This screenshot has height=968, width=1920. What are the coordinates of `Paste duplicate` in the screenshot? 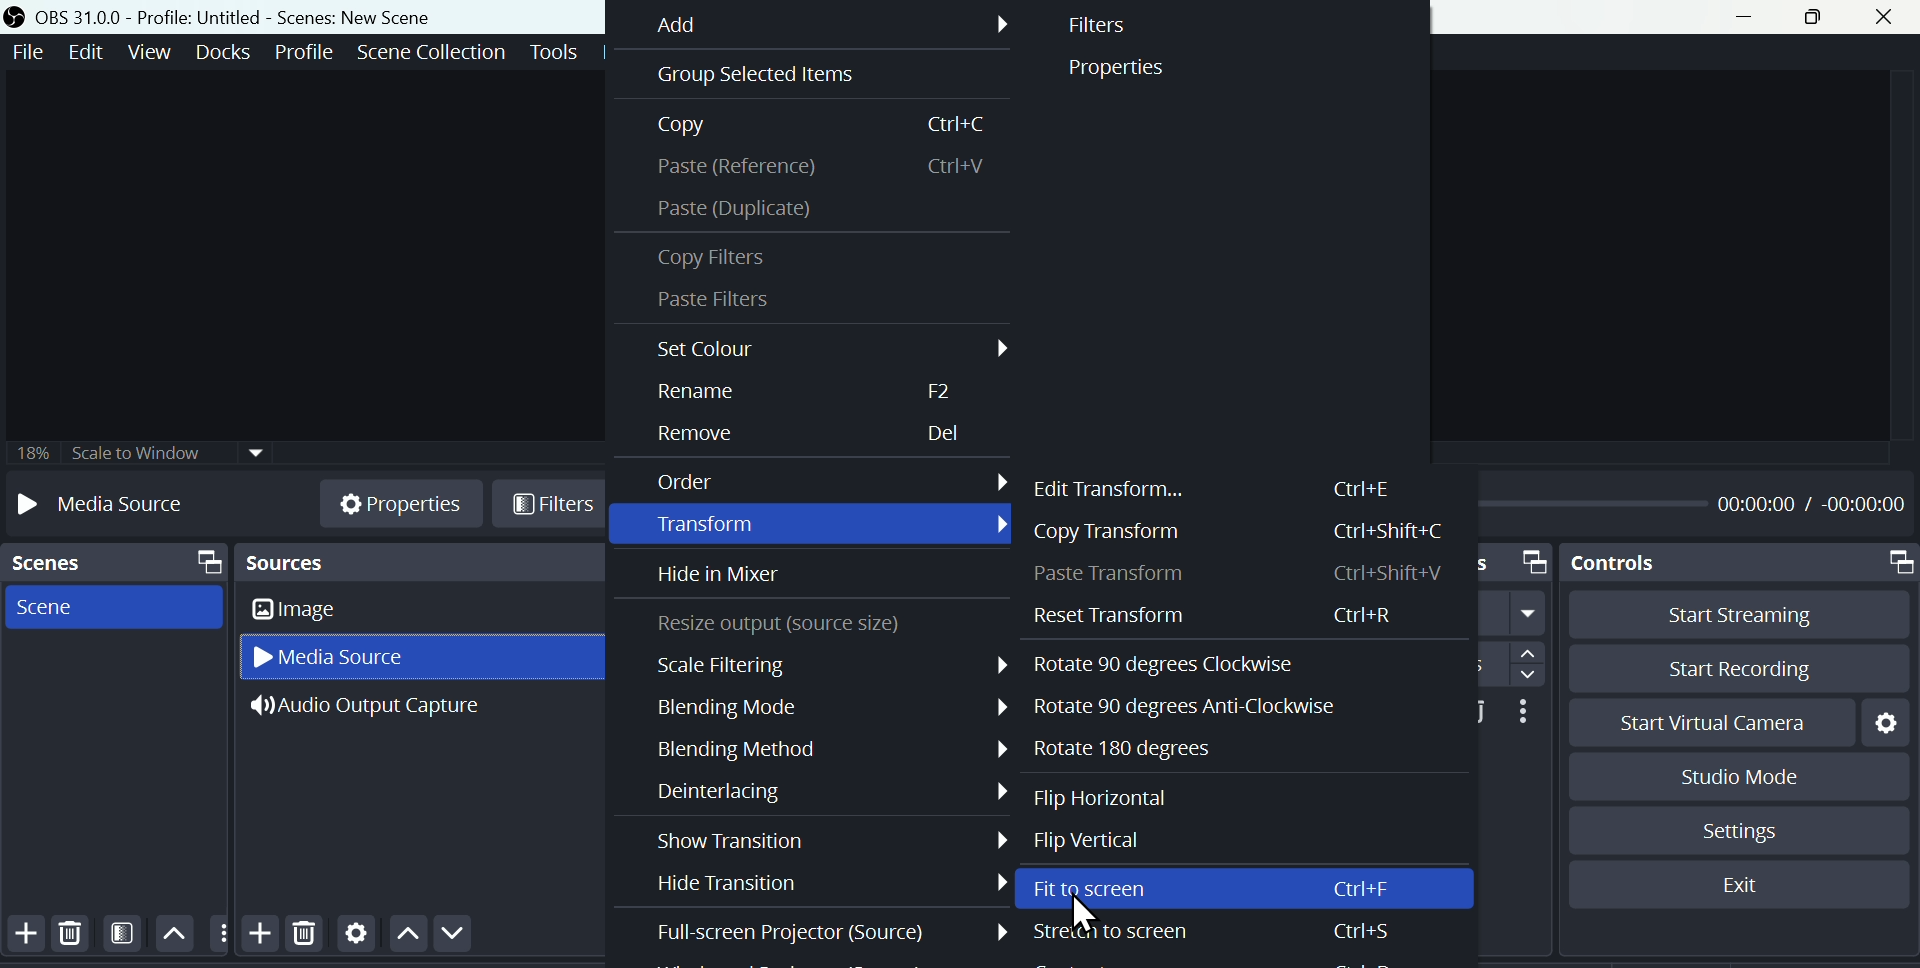 It's located at (747, 211).